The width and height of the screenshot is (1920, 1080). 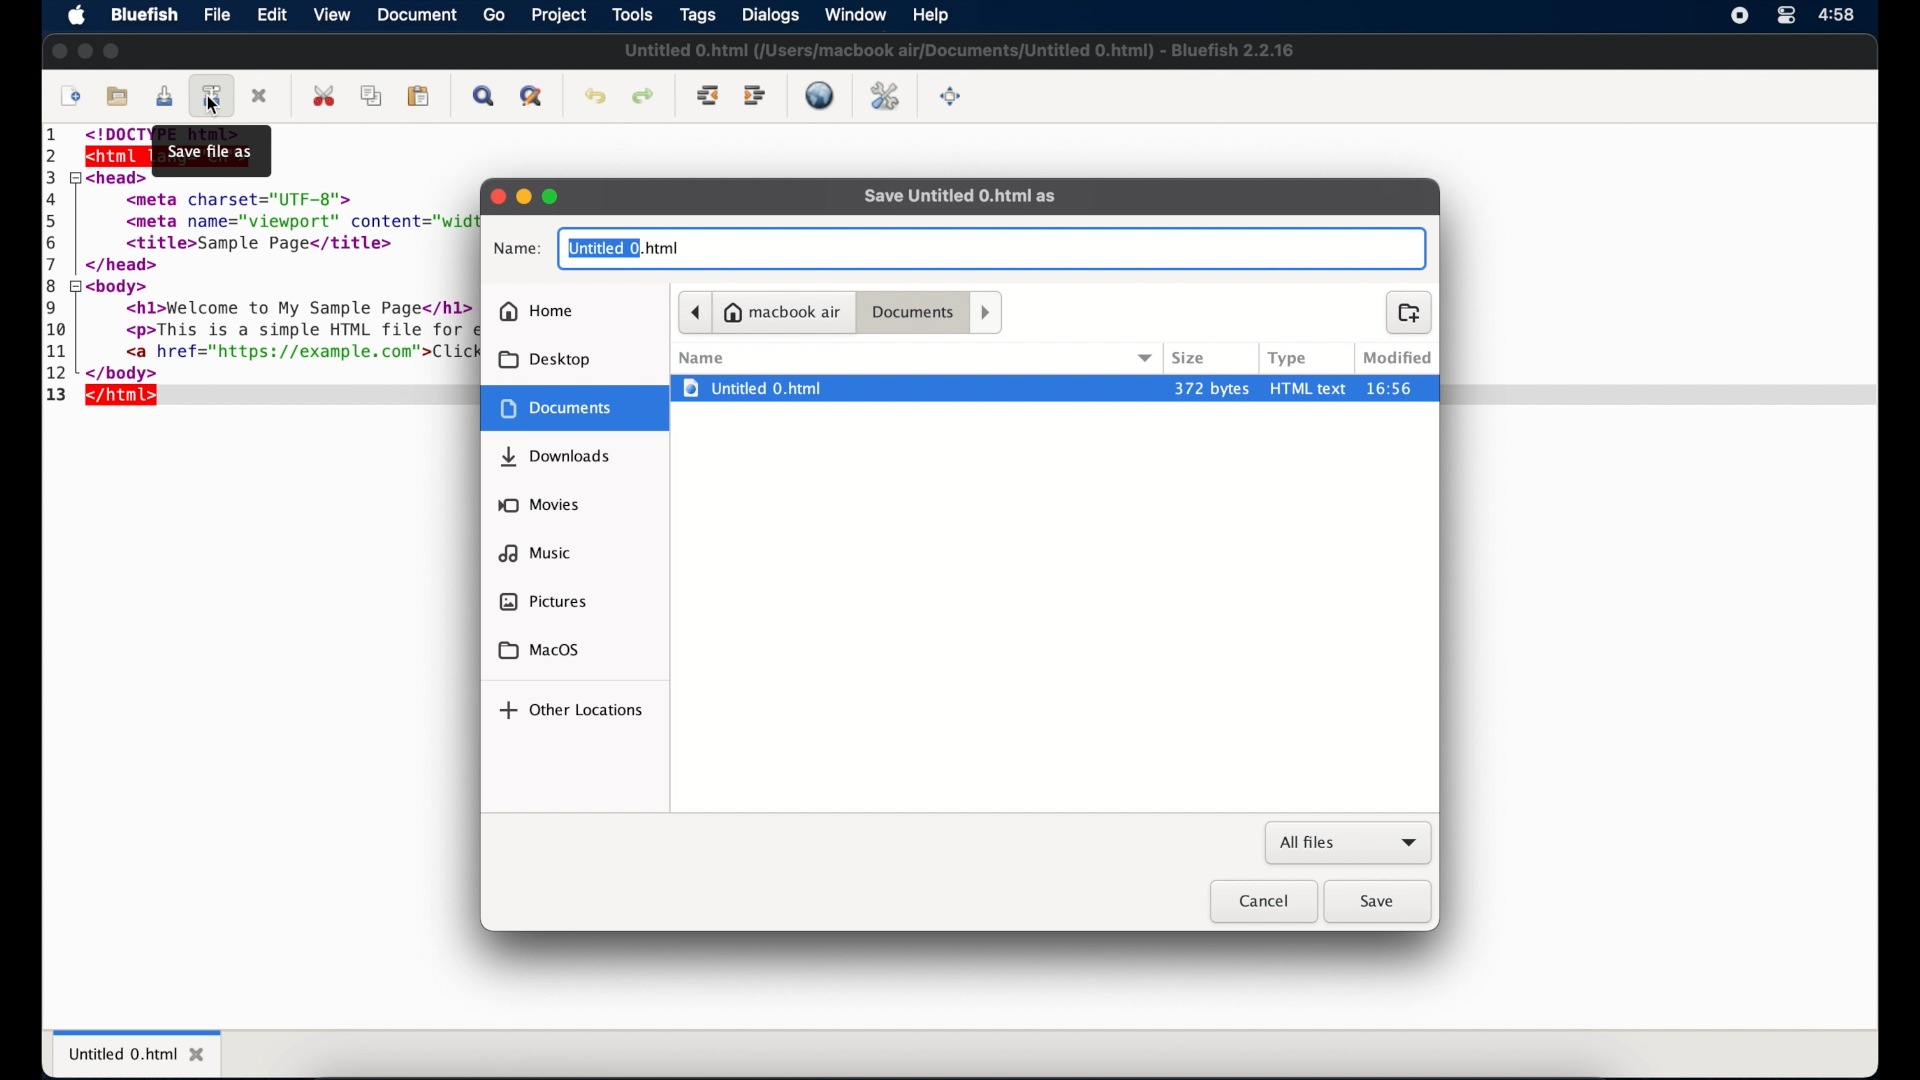 I want to click on minimize, so click(x=524, y=196).